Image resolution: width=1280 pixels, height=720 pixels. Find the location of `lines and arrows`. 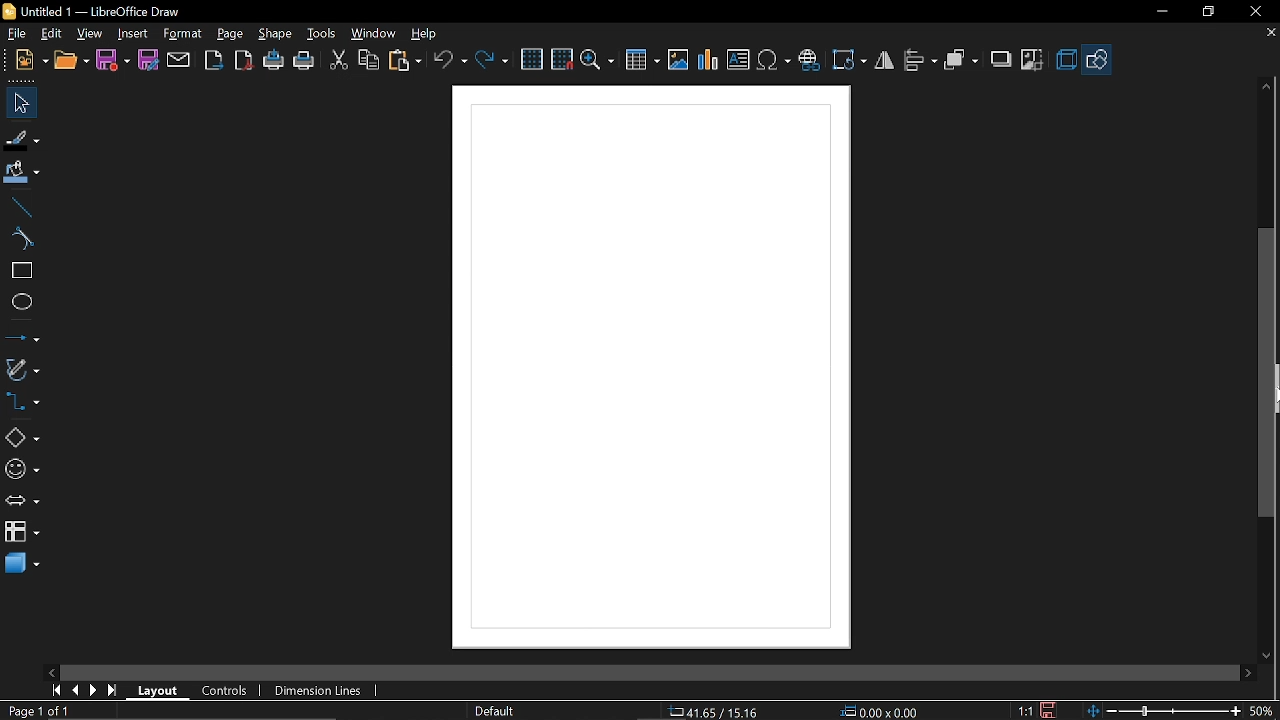

lines and arrows is located at coordinates (22, 335).